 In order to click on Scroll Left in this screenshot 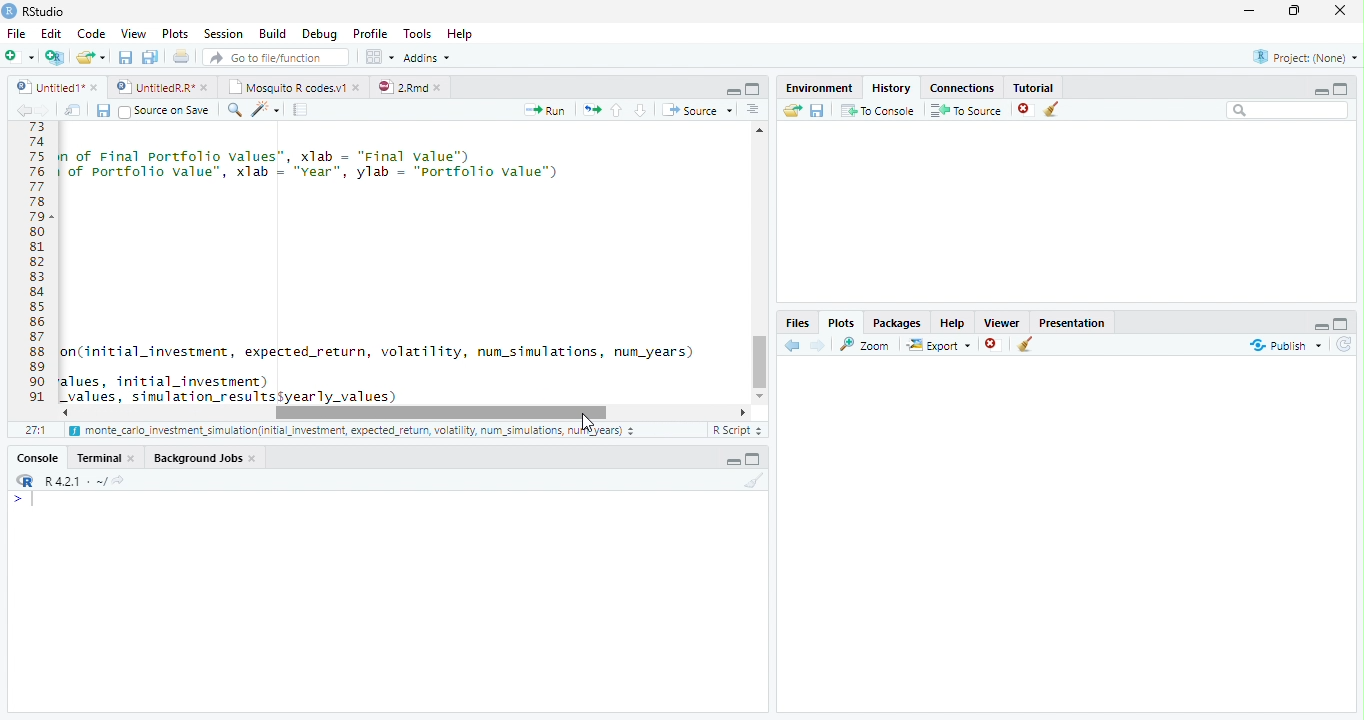, I will do `click(64, 412)`.